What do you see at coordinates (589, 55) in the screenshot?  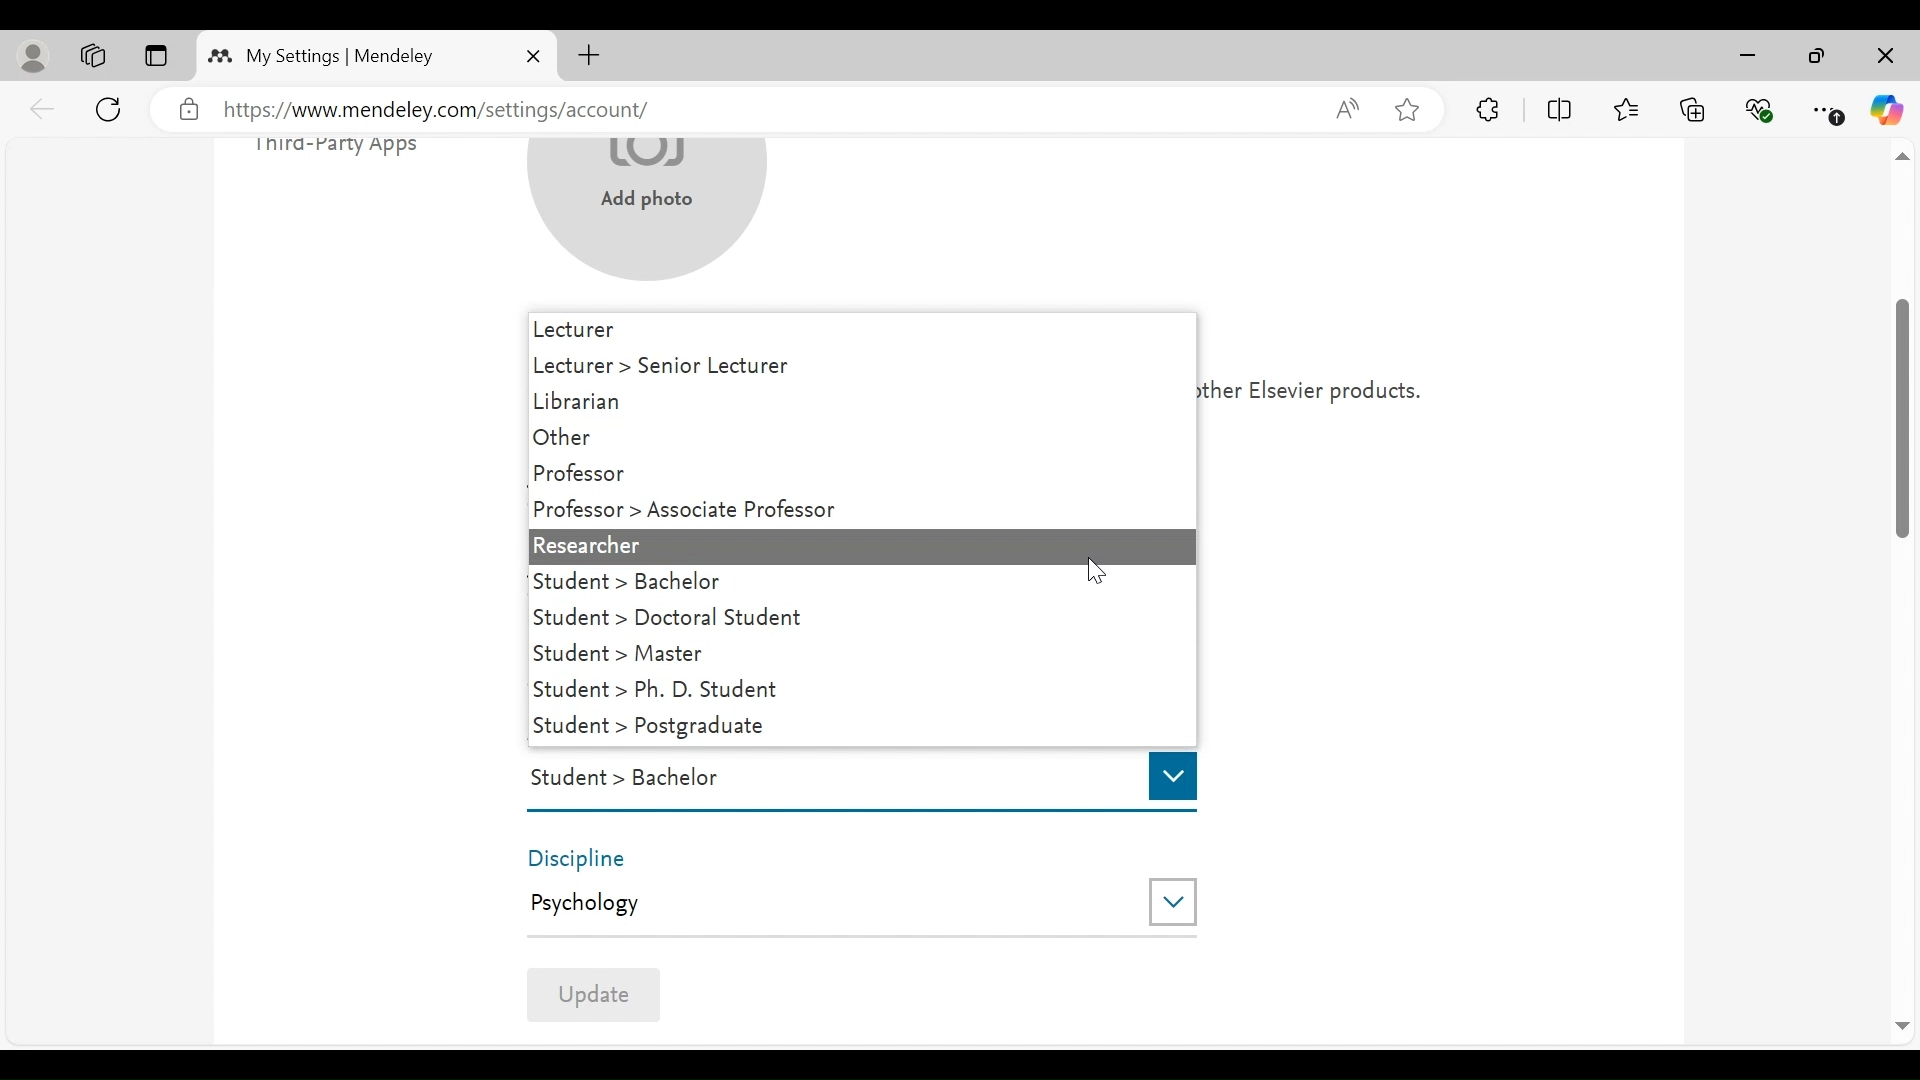 I see `New Tab` at bounding box center [589, 55].